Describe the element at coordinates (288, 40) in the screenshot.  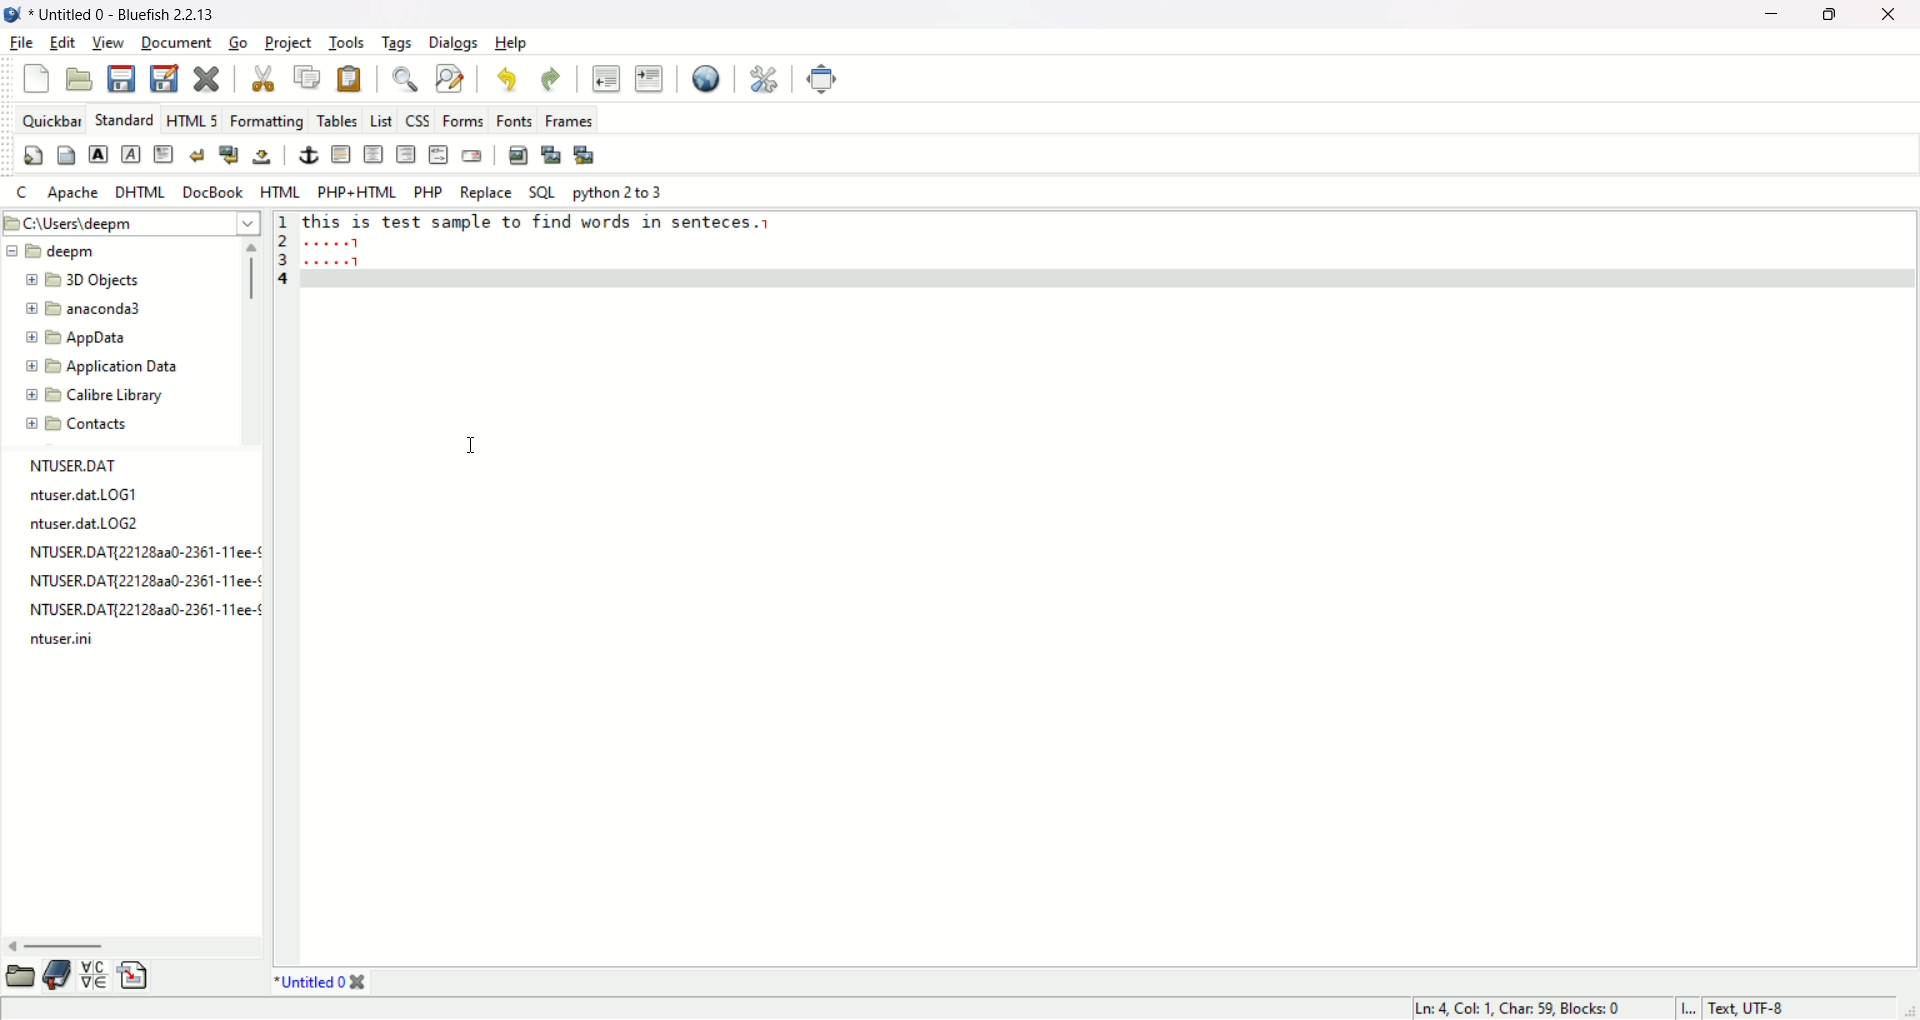
I see `project` at that location.